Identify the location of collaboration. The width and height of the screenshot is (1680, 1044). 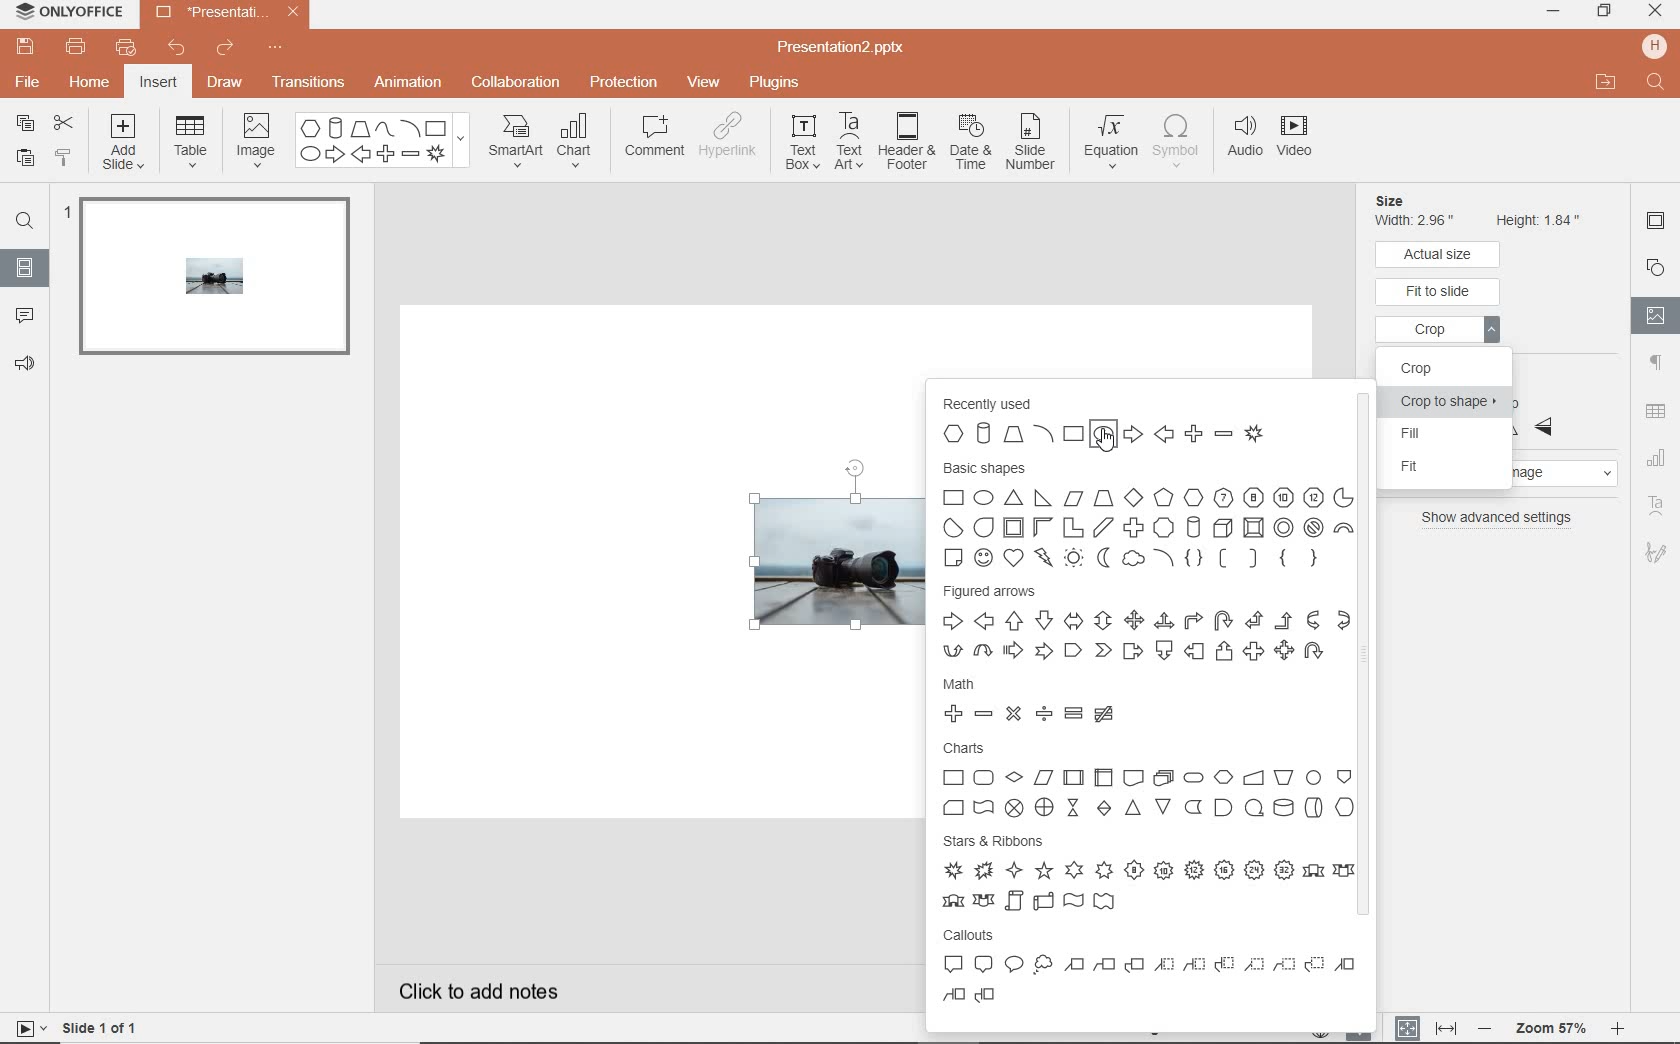
(517, 84).